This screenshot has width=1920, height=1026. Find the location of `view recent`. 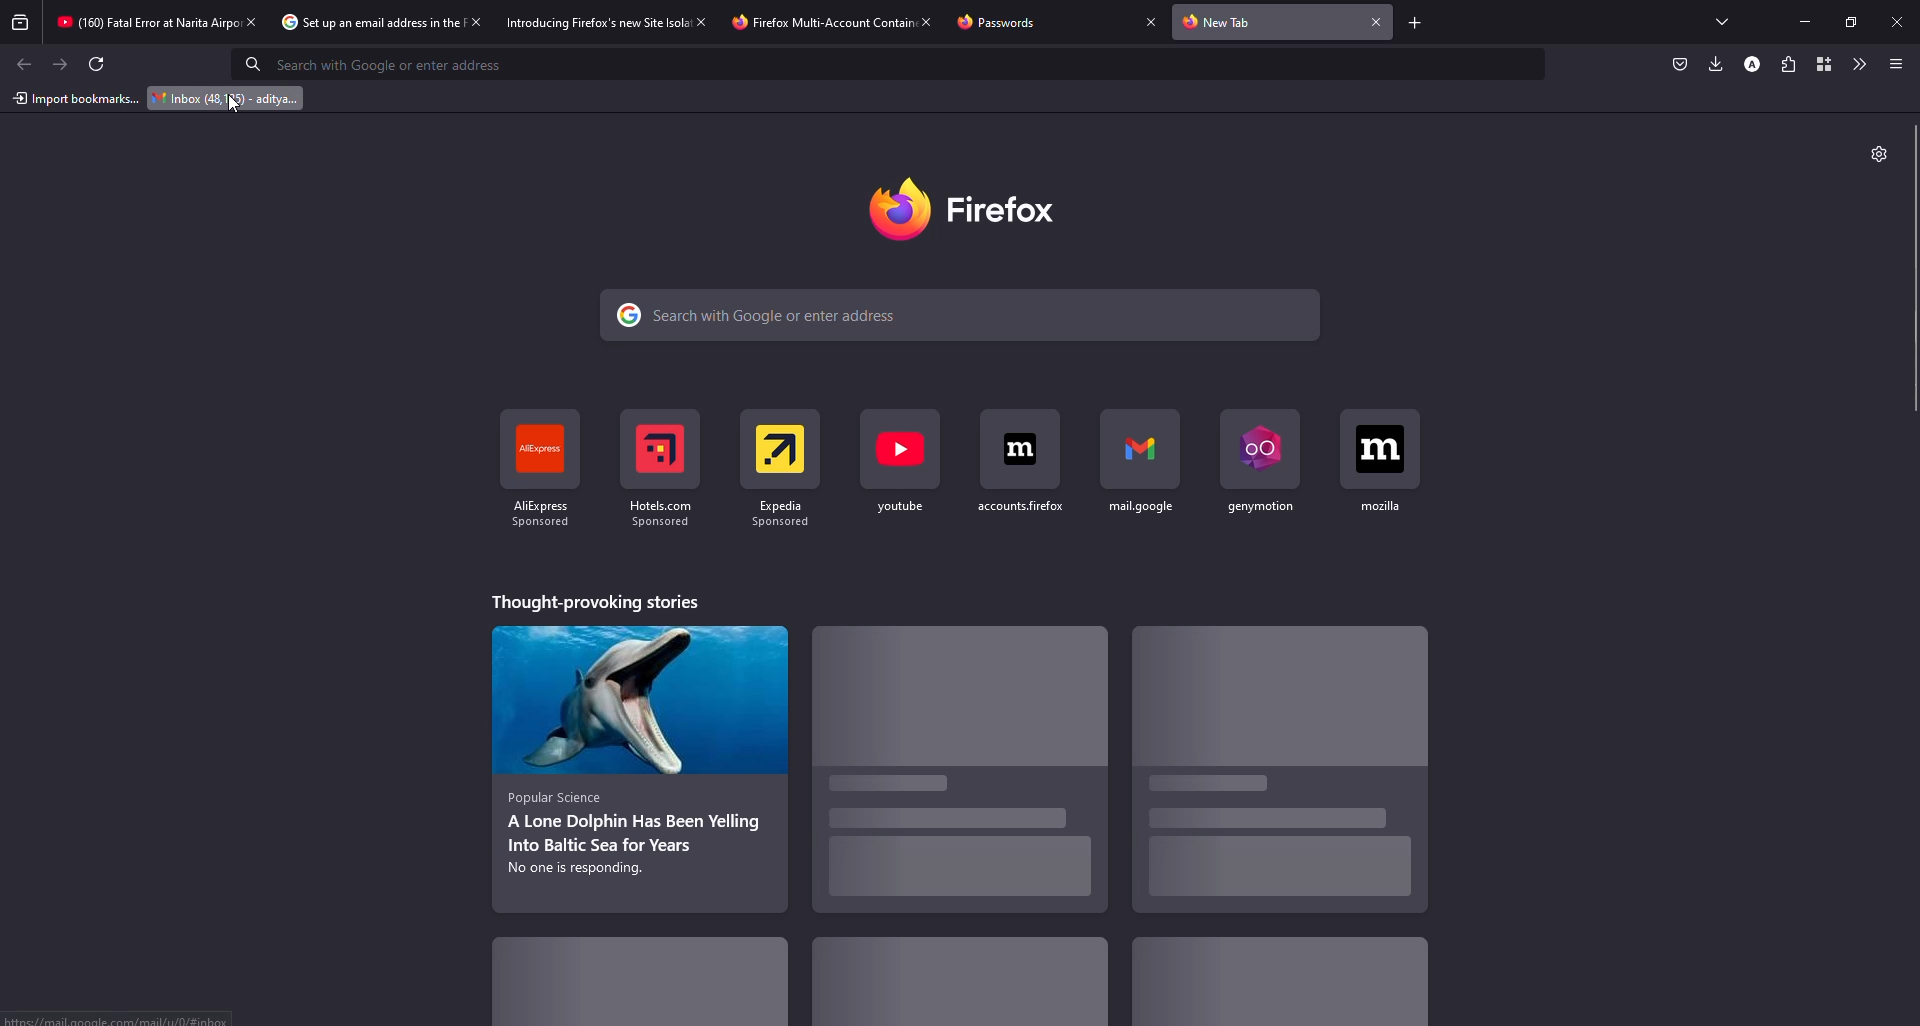

view recent is located at coordinates (20, 23).